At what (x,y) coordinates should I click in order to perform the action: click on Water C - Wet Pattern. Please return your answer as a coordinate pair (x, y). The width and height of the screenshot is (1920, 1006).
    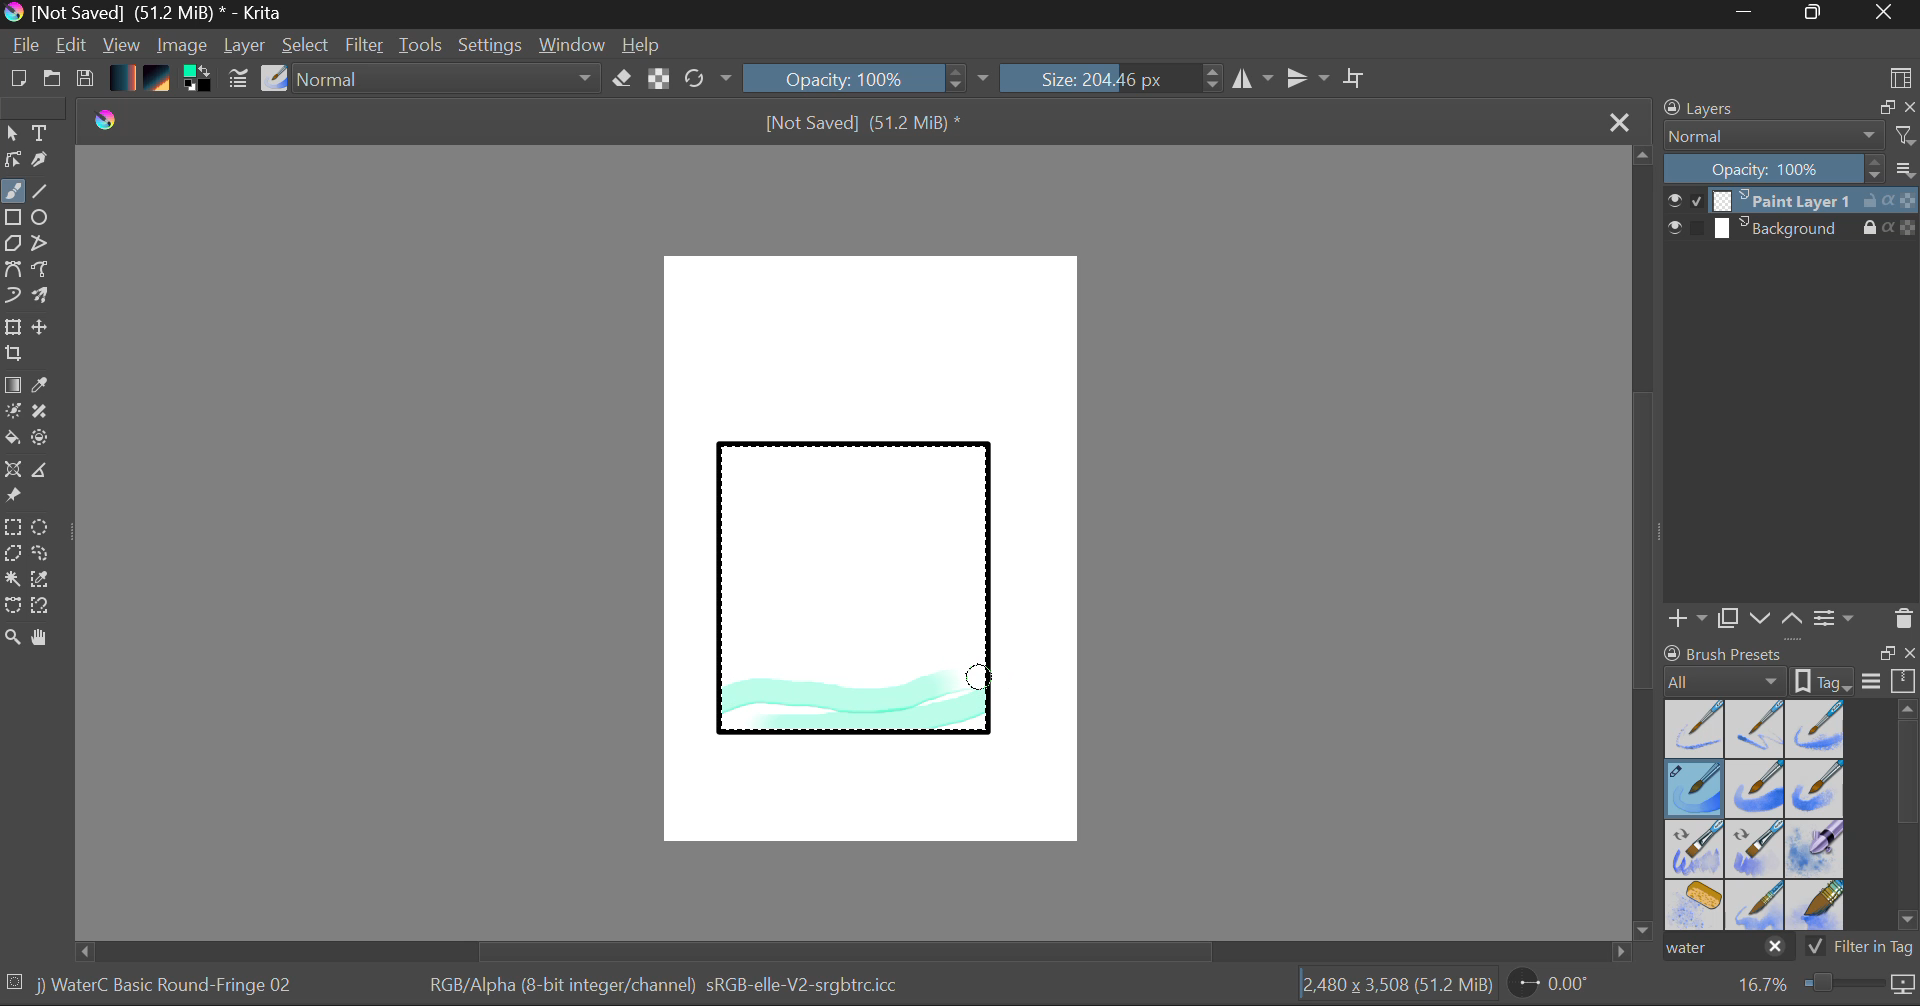
    Looking at the image, I should click on (1814, 729).